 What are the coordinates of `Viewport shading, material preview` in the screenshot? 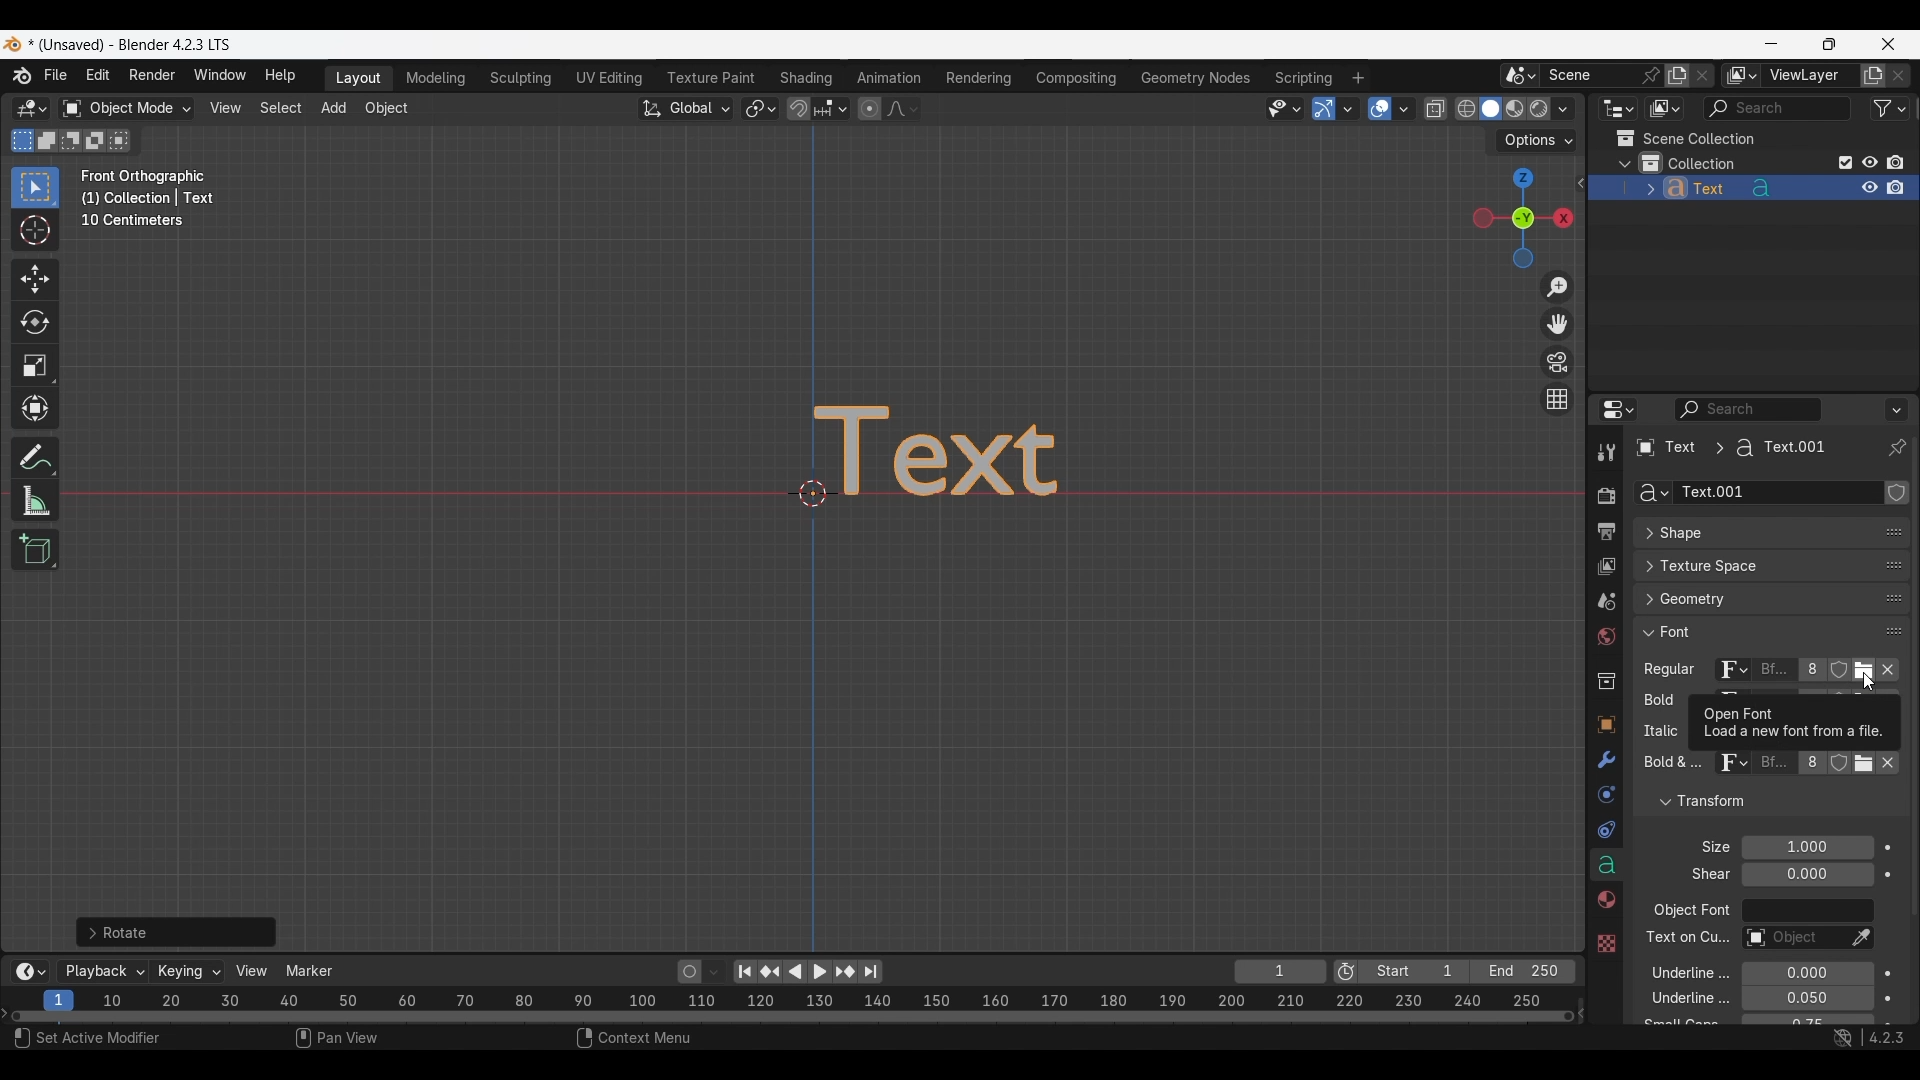 It's located at (1514, 108).